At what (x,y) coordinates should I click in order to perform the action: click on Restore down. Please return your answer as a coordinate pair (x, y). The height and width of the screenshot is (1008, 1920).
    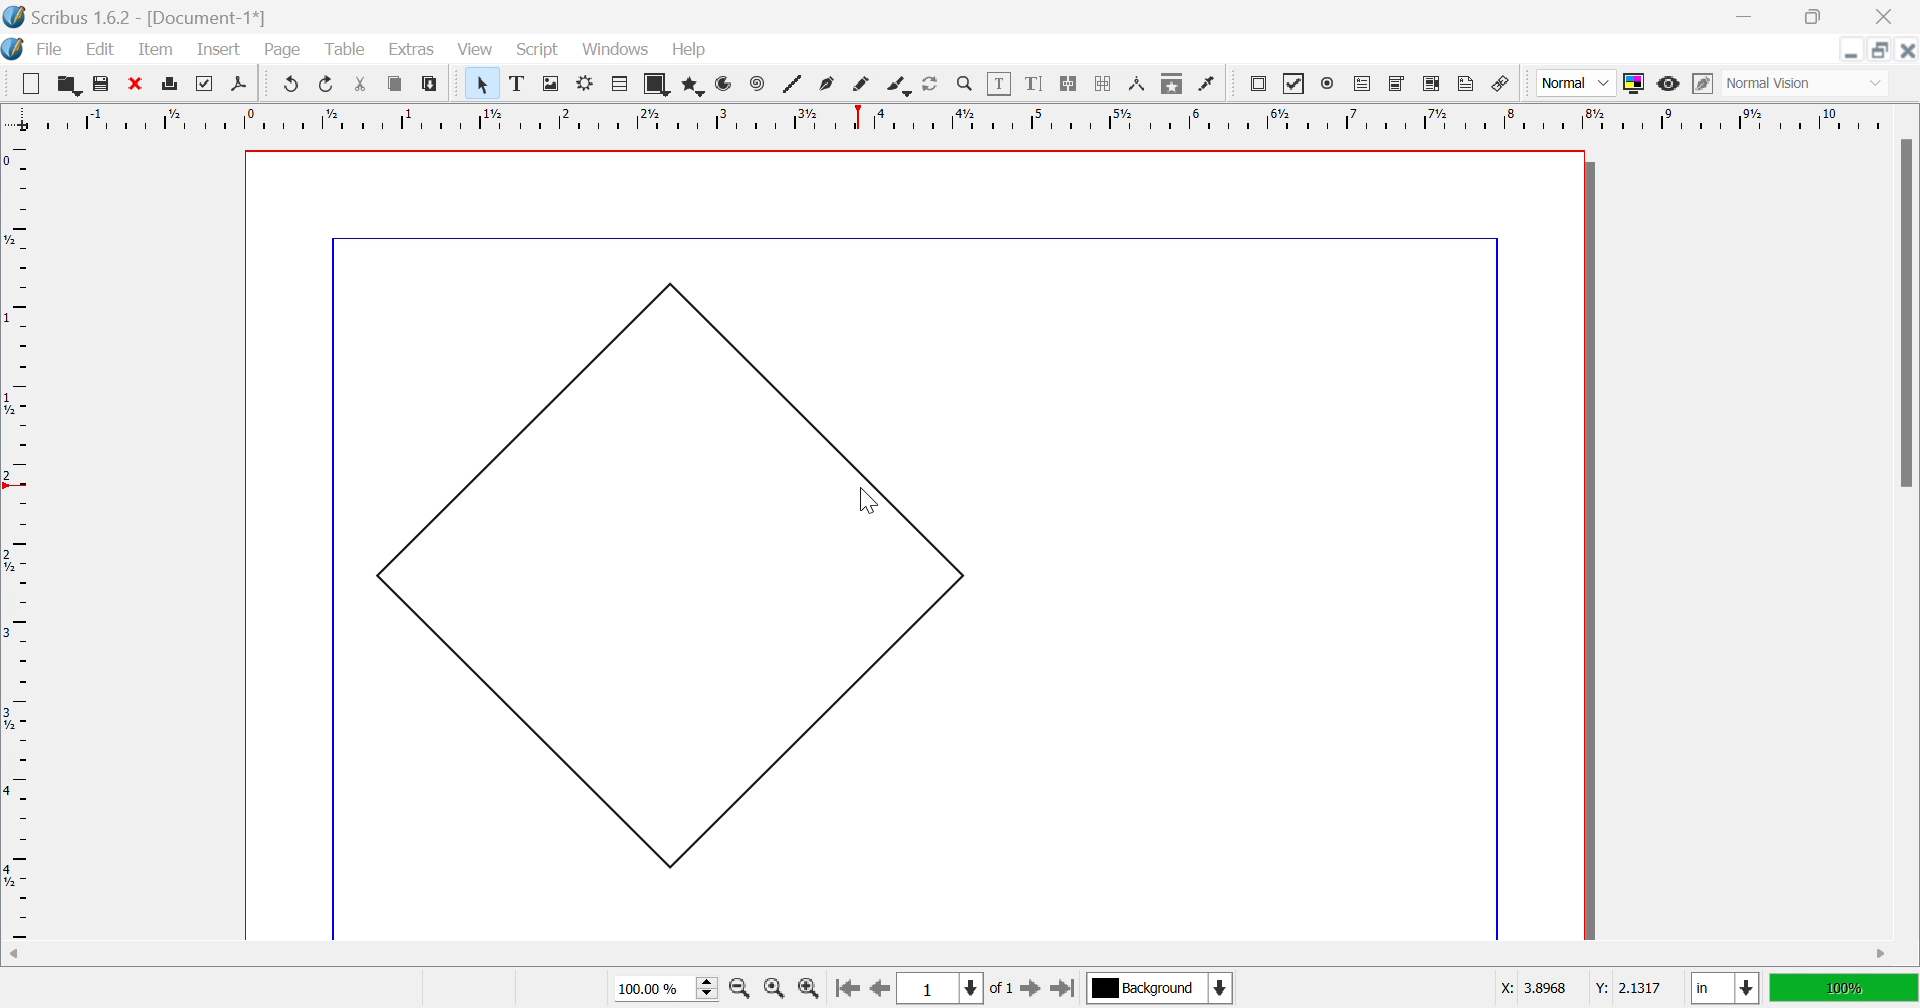
    Looking at the image, I should click on (1811, 17).